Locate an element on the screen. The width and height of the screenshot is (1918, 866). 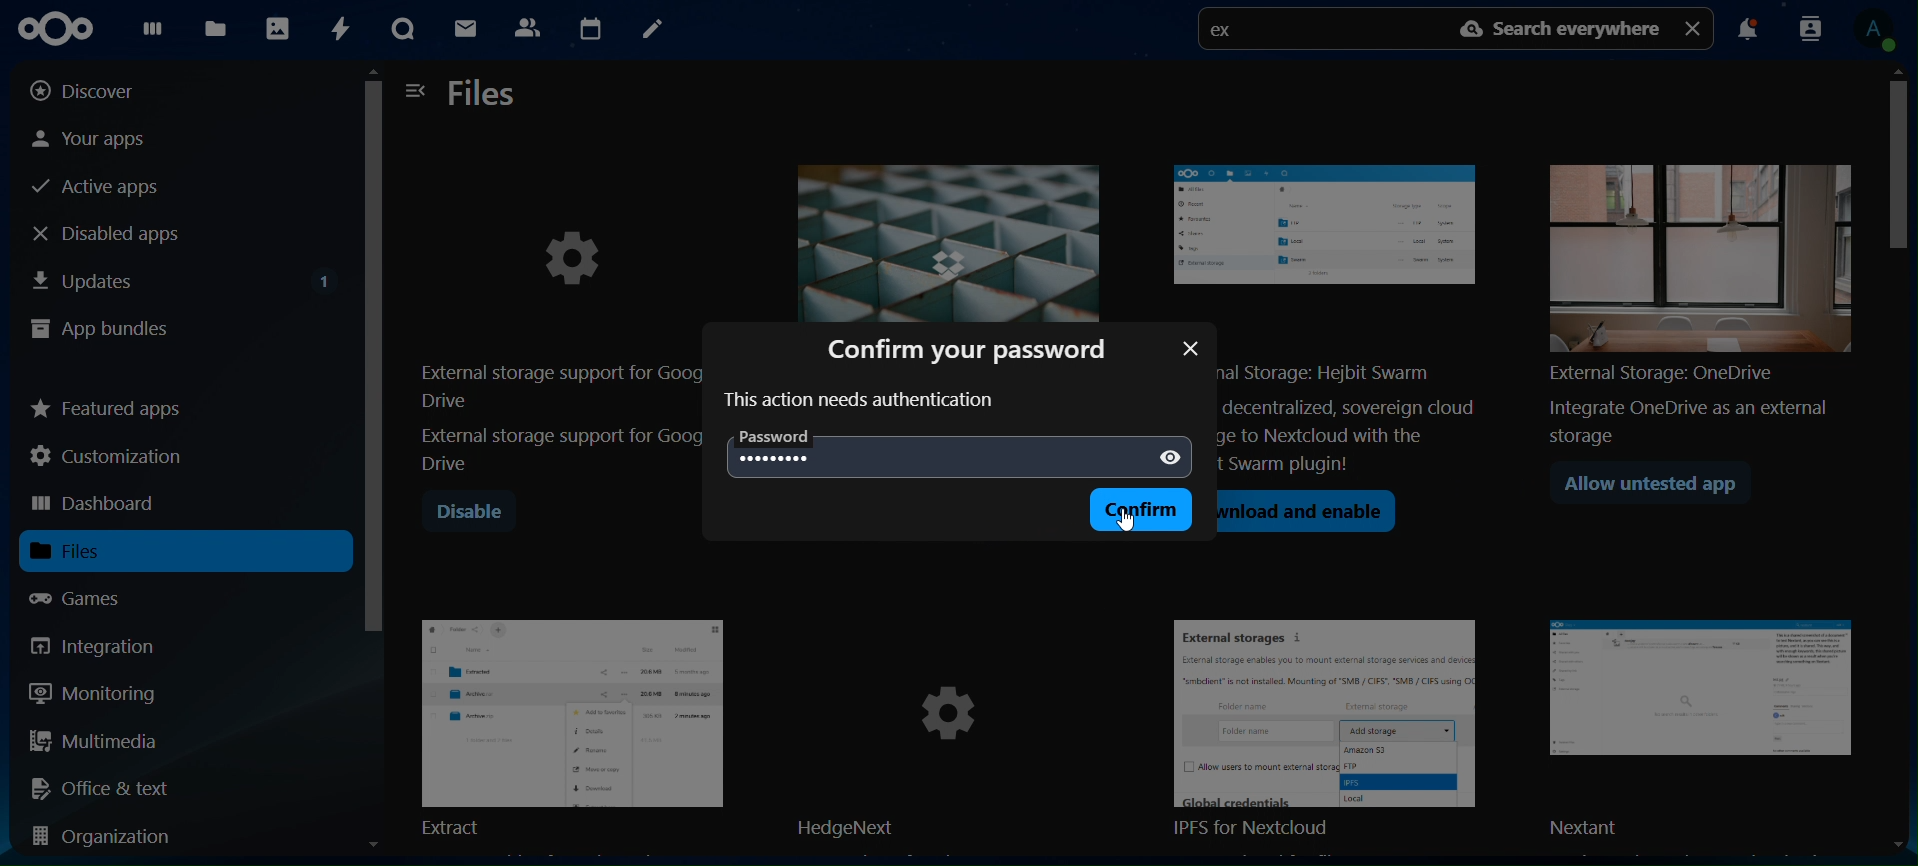
talk is located at coordinates (403, 29).